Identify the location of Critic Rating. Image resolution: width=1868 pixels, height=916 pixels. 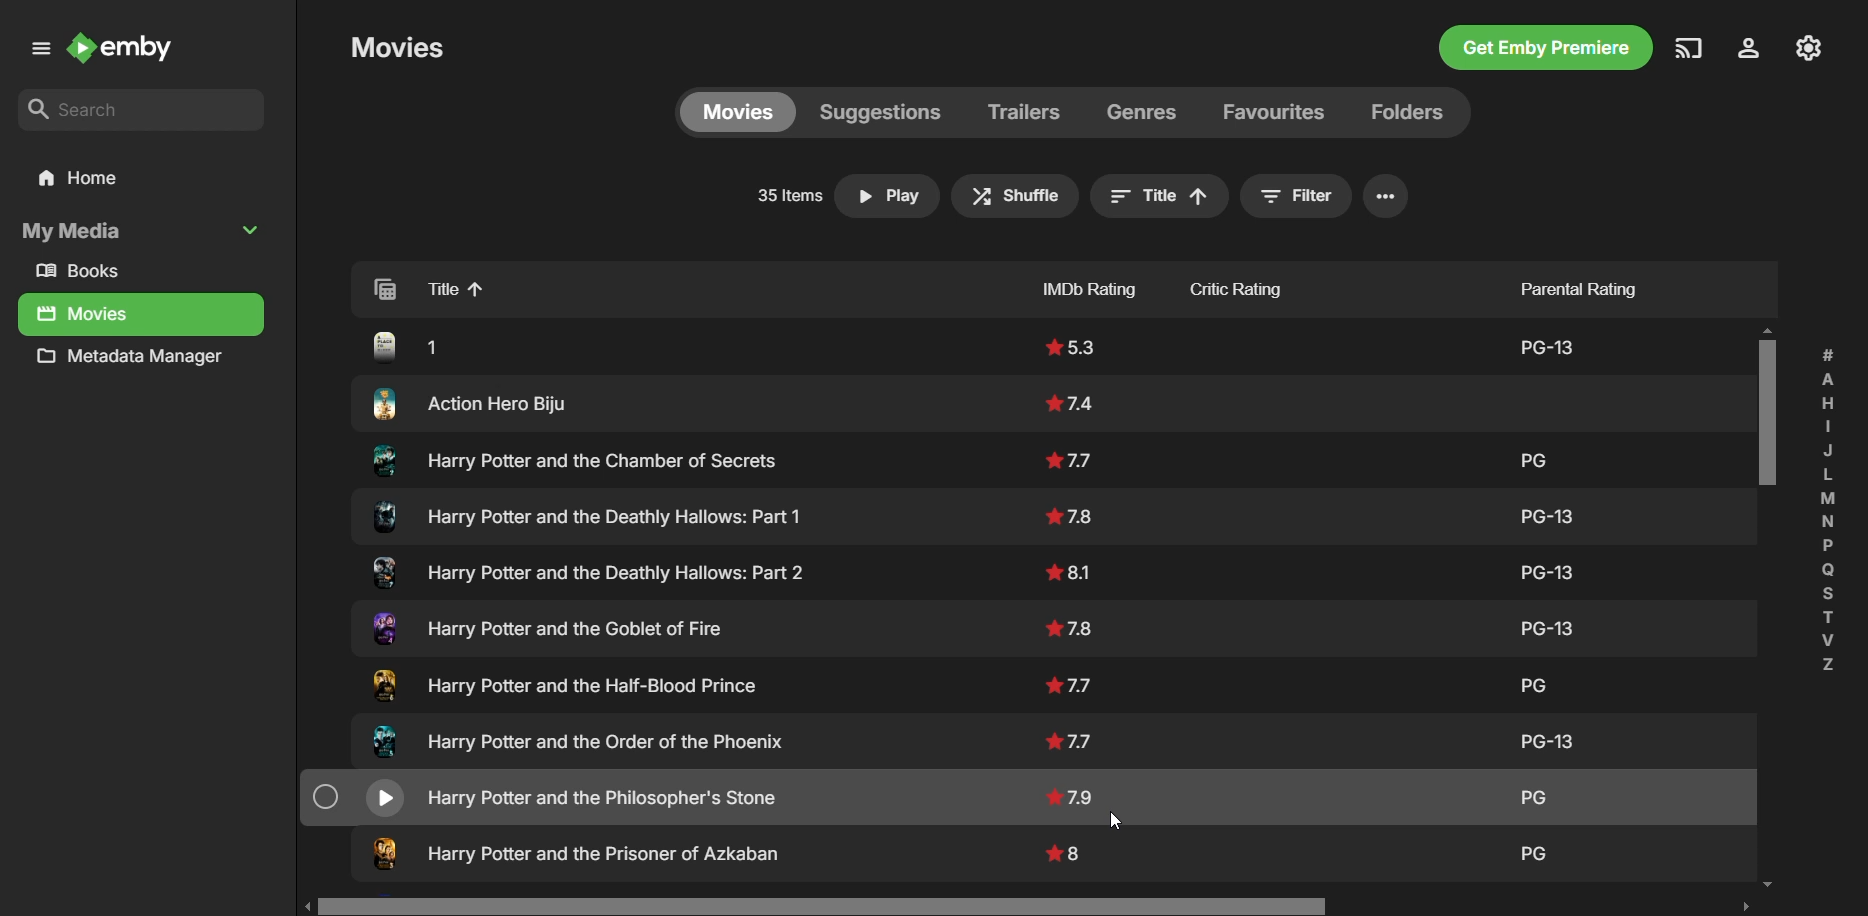
(1272, 285).